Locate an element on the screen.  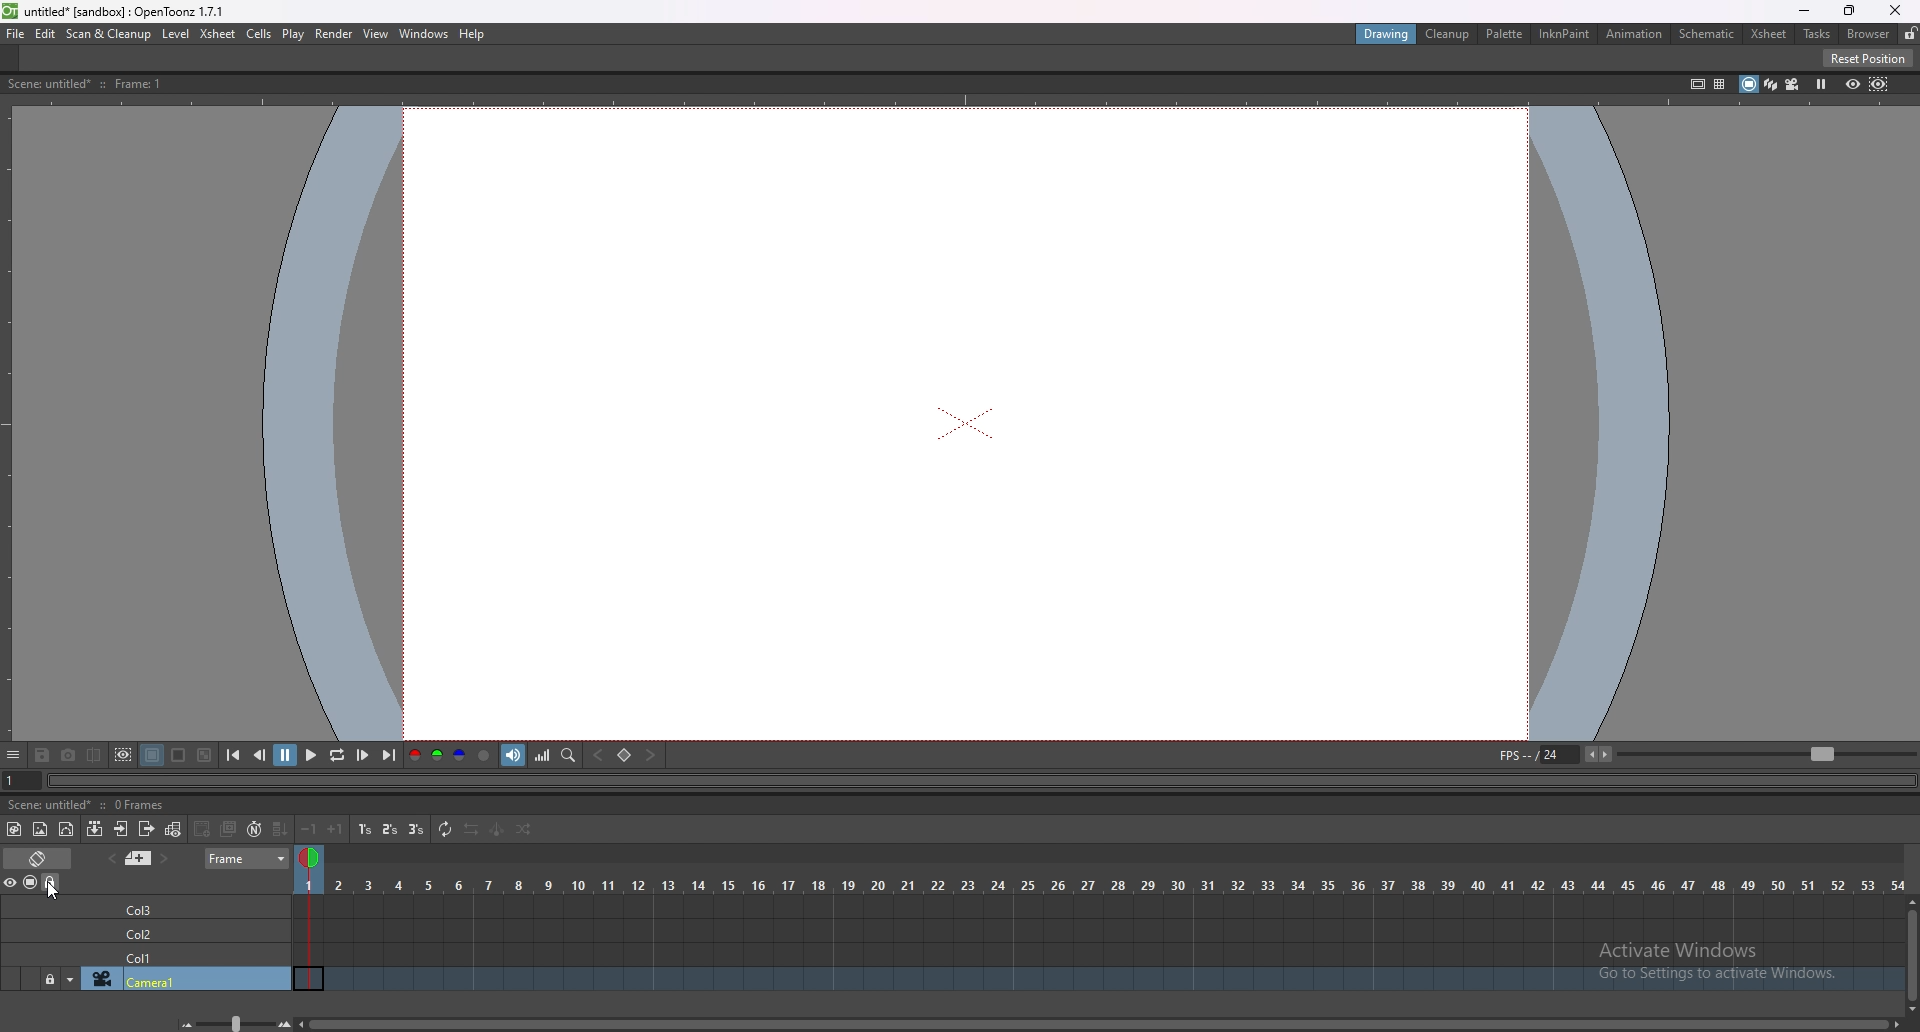
time selector is located at coordinates (312, 860).